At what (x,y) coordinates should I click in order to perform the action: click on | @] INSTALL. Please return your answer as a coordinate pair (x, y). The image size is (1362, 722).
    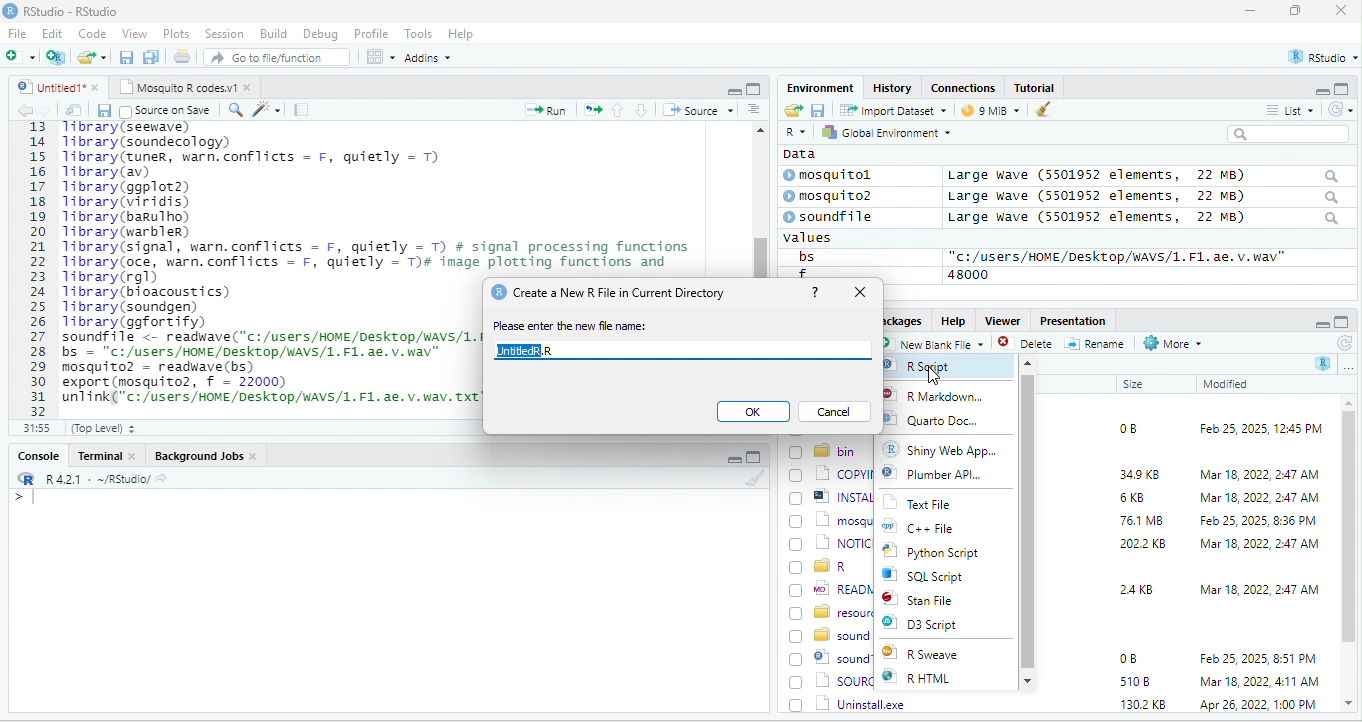
    Looking at the image, I should click on (834, 496).